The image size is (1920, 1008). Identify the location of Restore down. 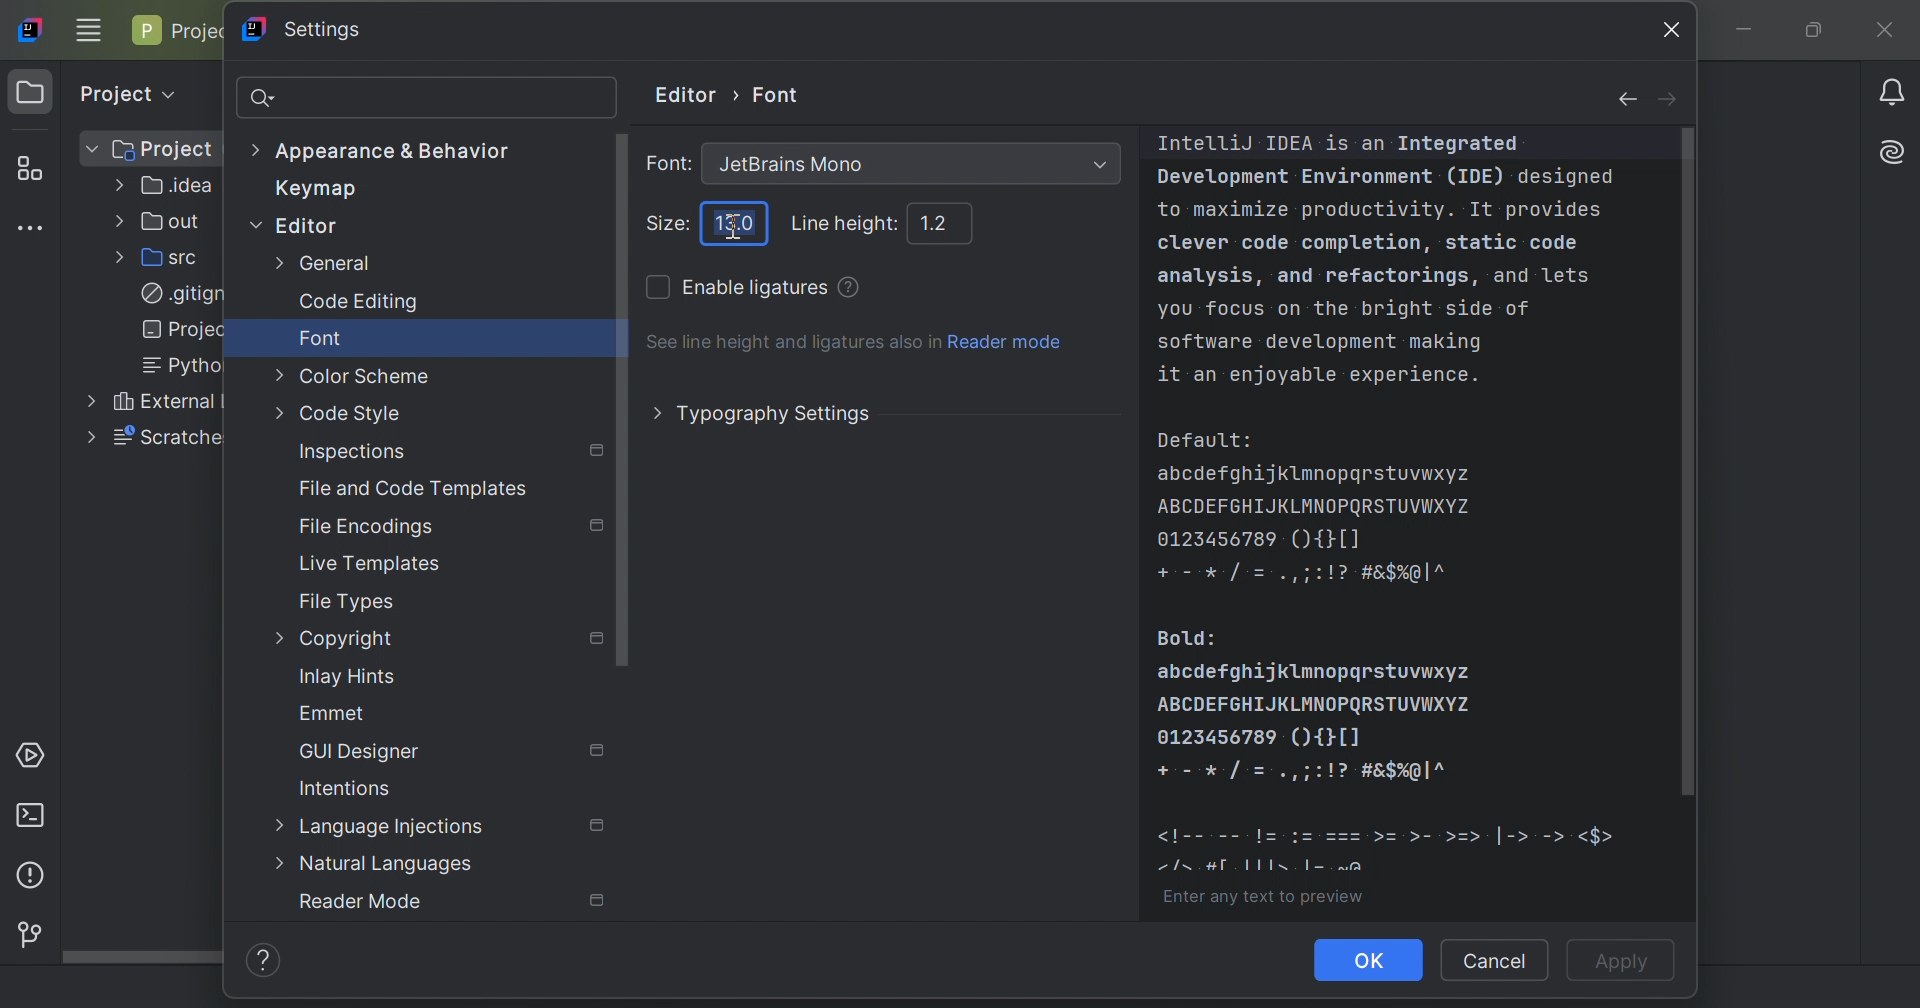
(1811, 32).